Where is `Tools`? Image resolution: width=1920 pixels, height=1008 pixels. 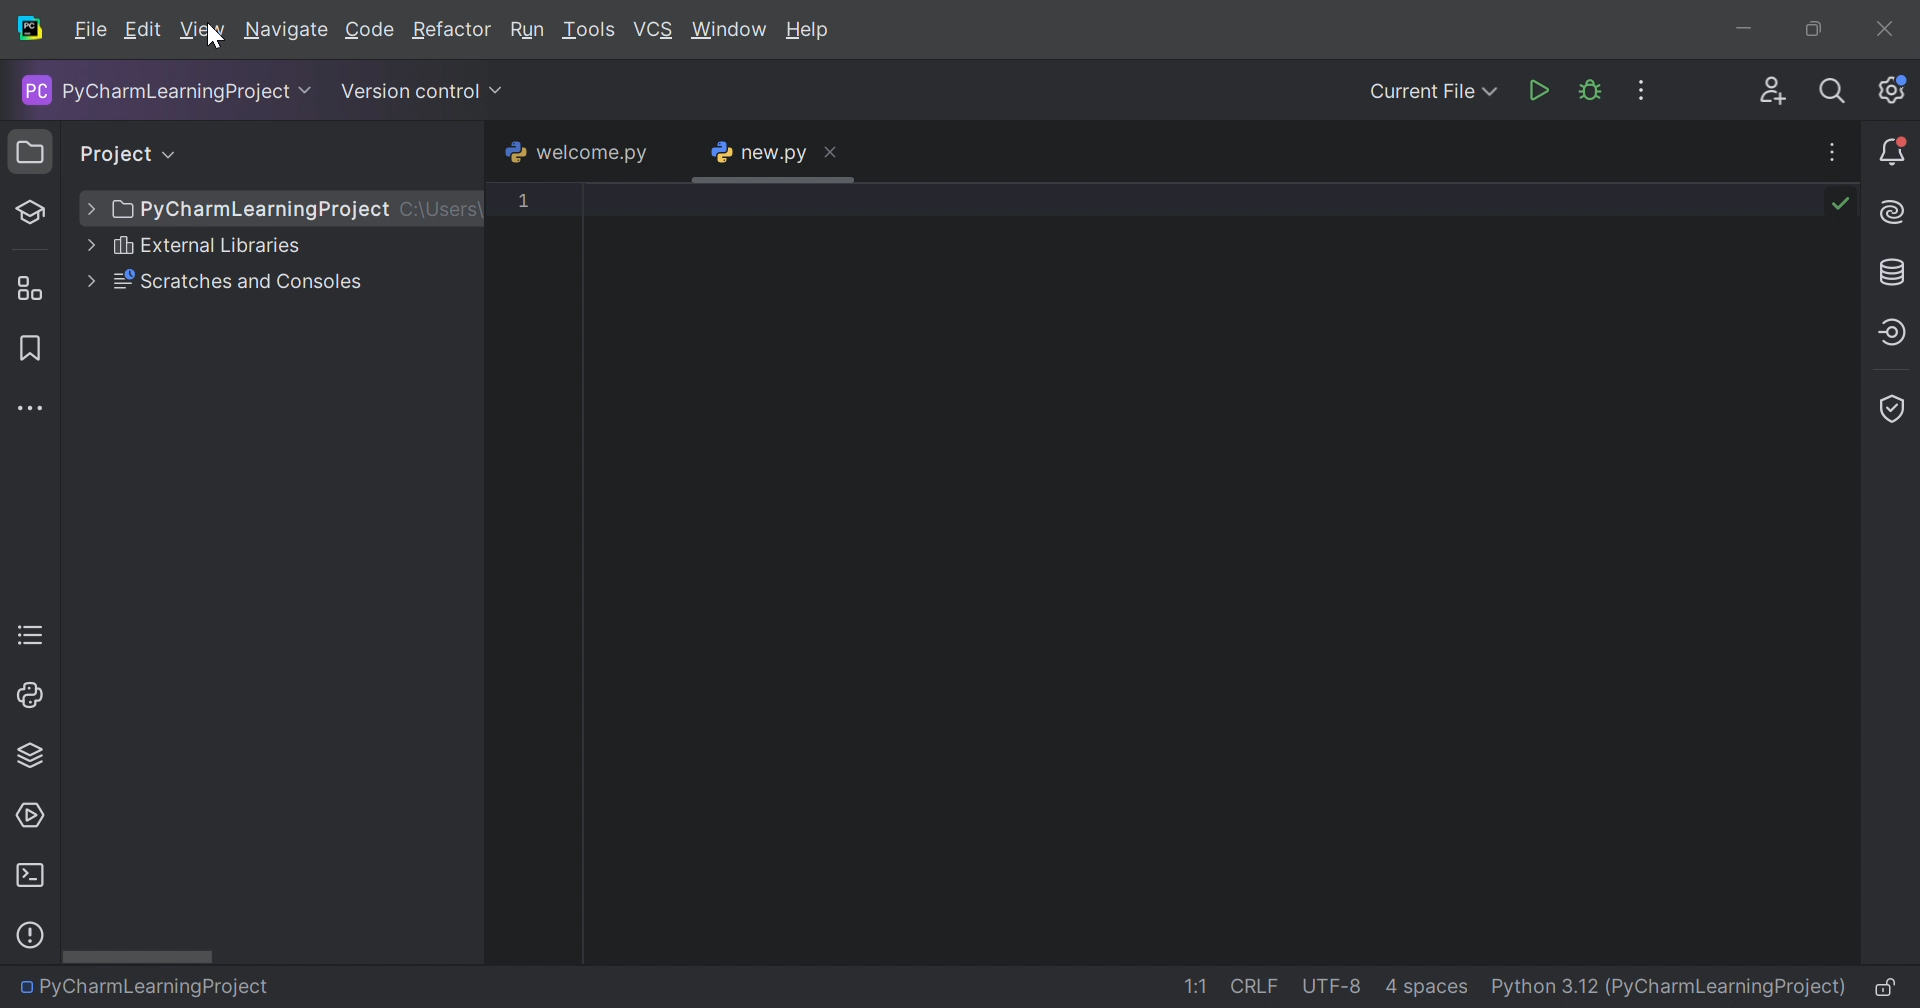
Tools is located at coordinates (589, 32).